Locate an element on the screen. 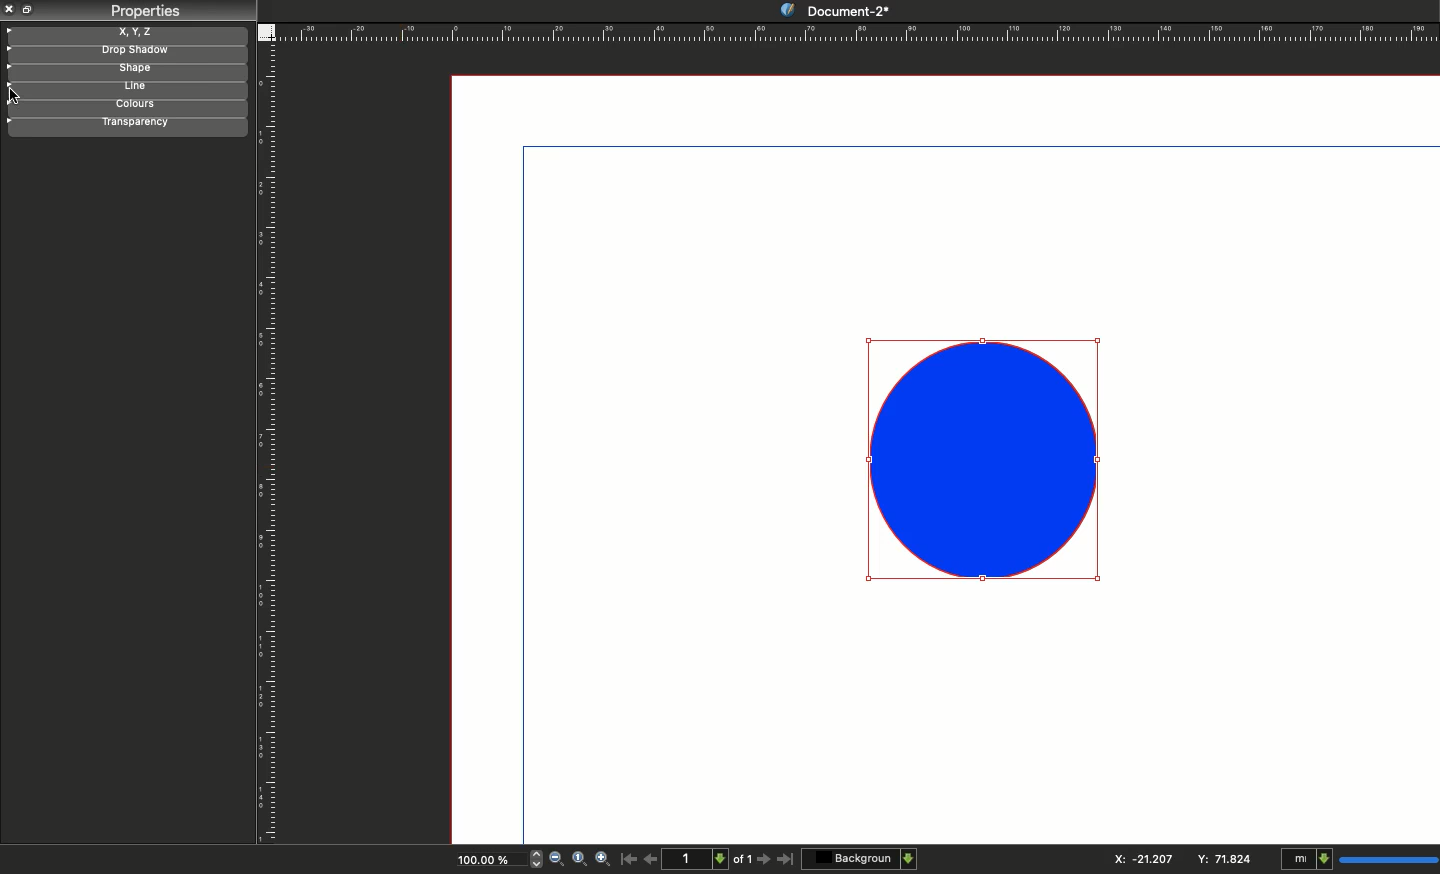 The width and height of the screenshot is (1440, 874). First page is located at coordinates (629, 858).